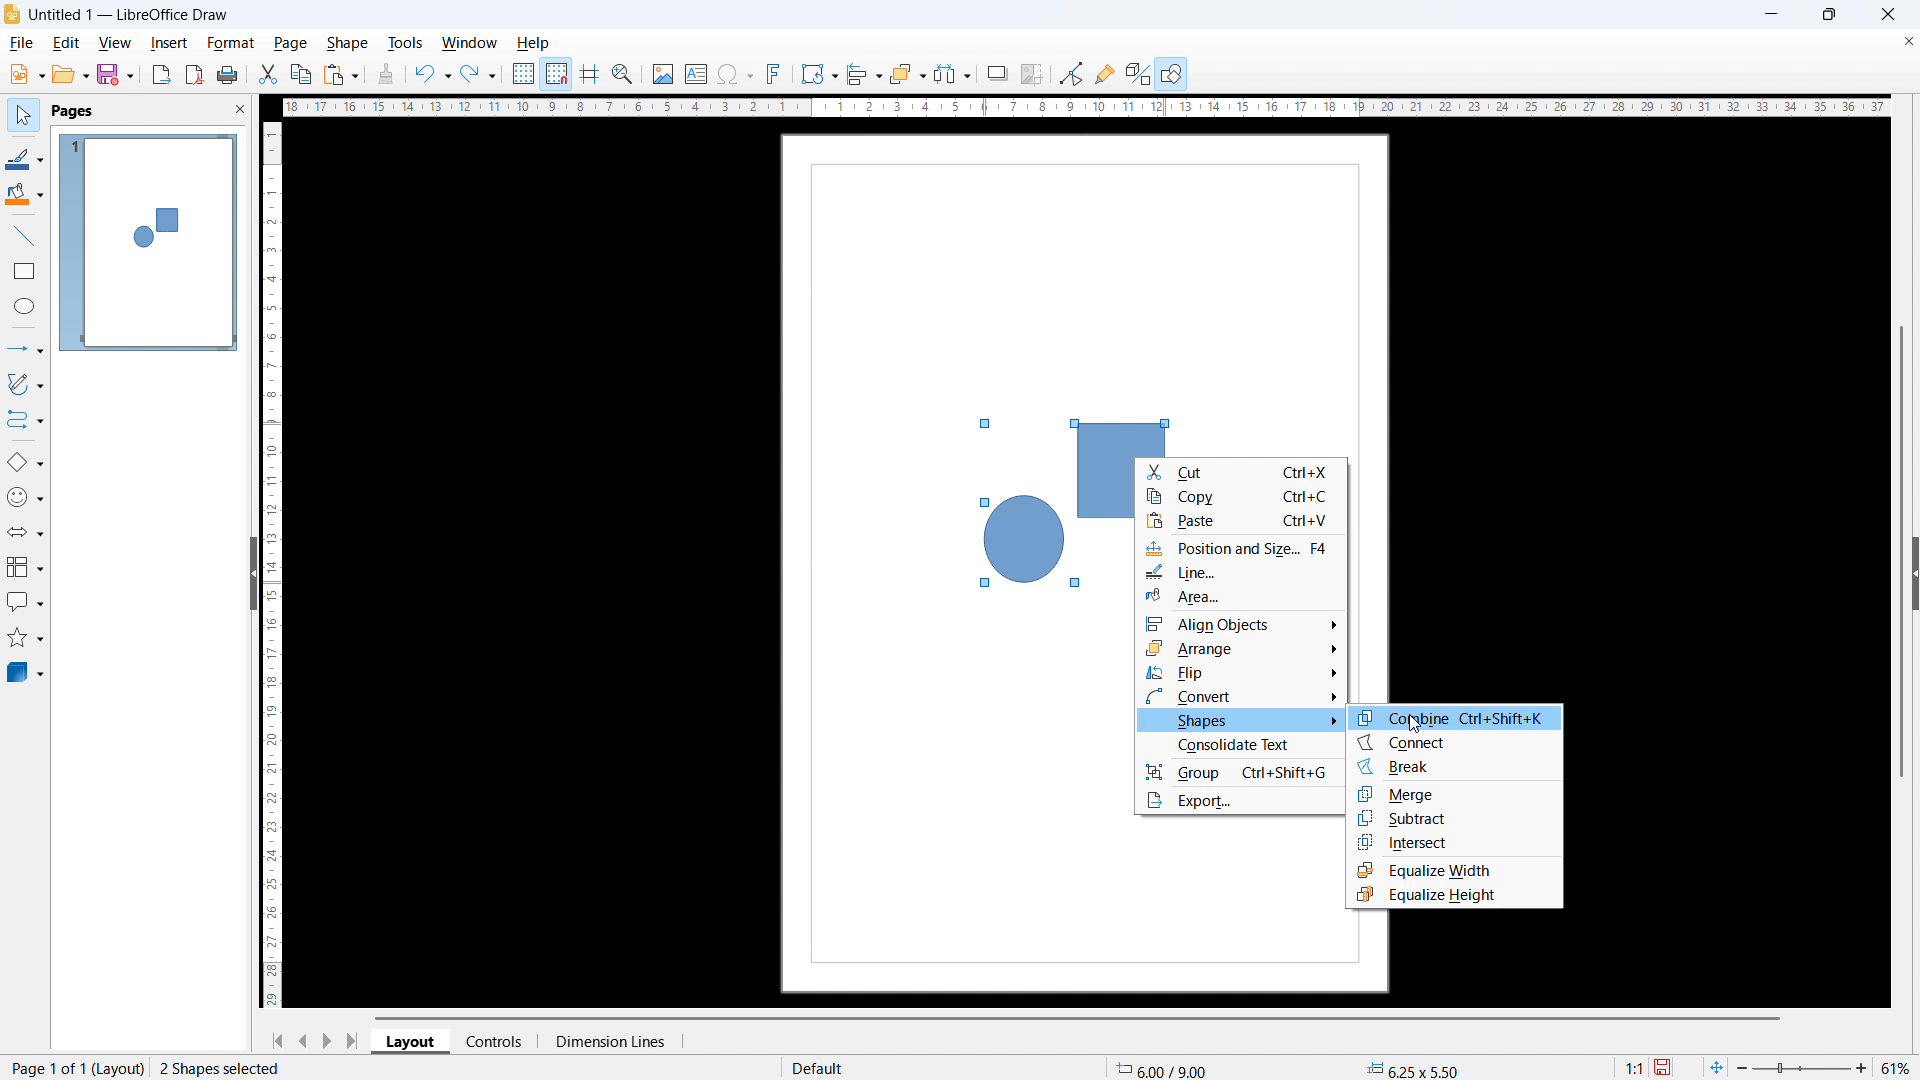  What do you see at coordinates (412, 1042) in the screenshot?
I see `layout` at bounding box center [412, 1042].